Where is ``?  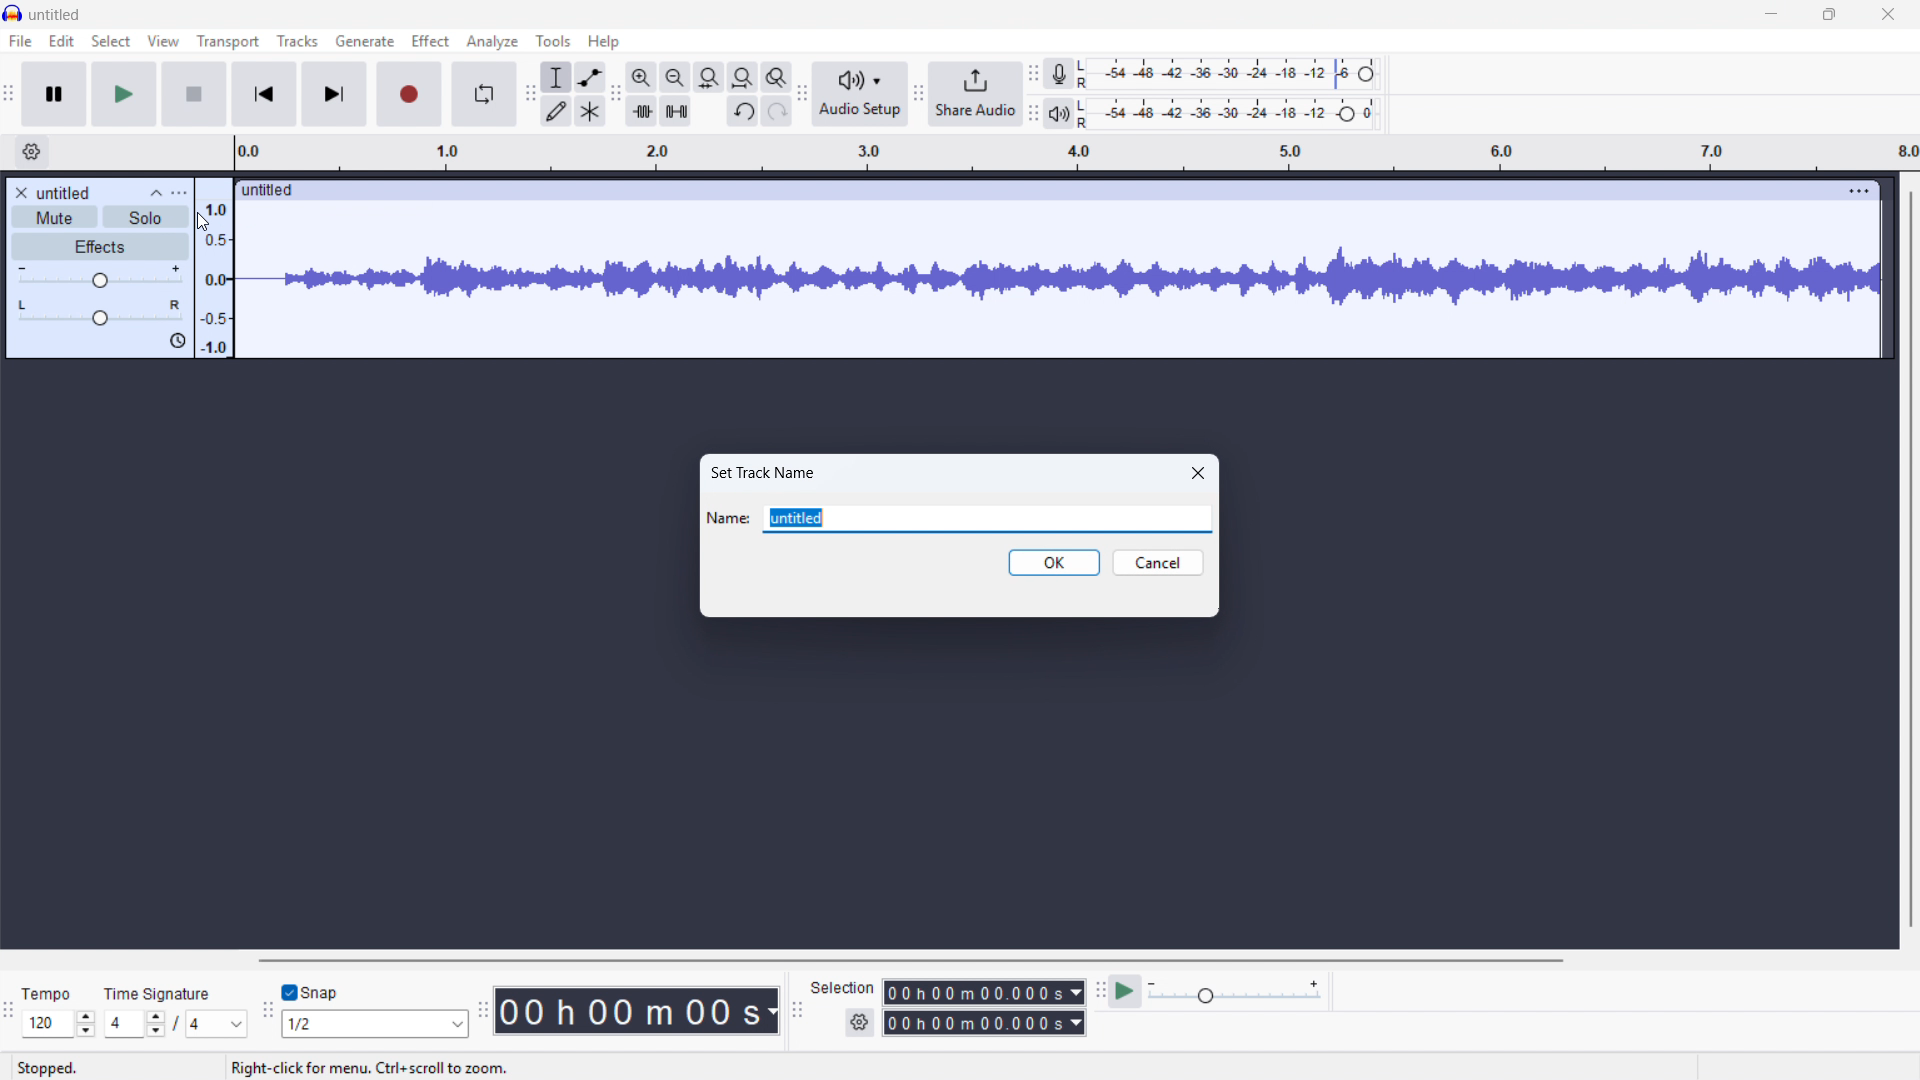
 is located at coordinates (1235, 991).